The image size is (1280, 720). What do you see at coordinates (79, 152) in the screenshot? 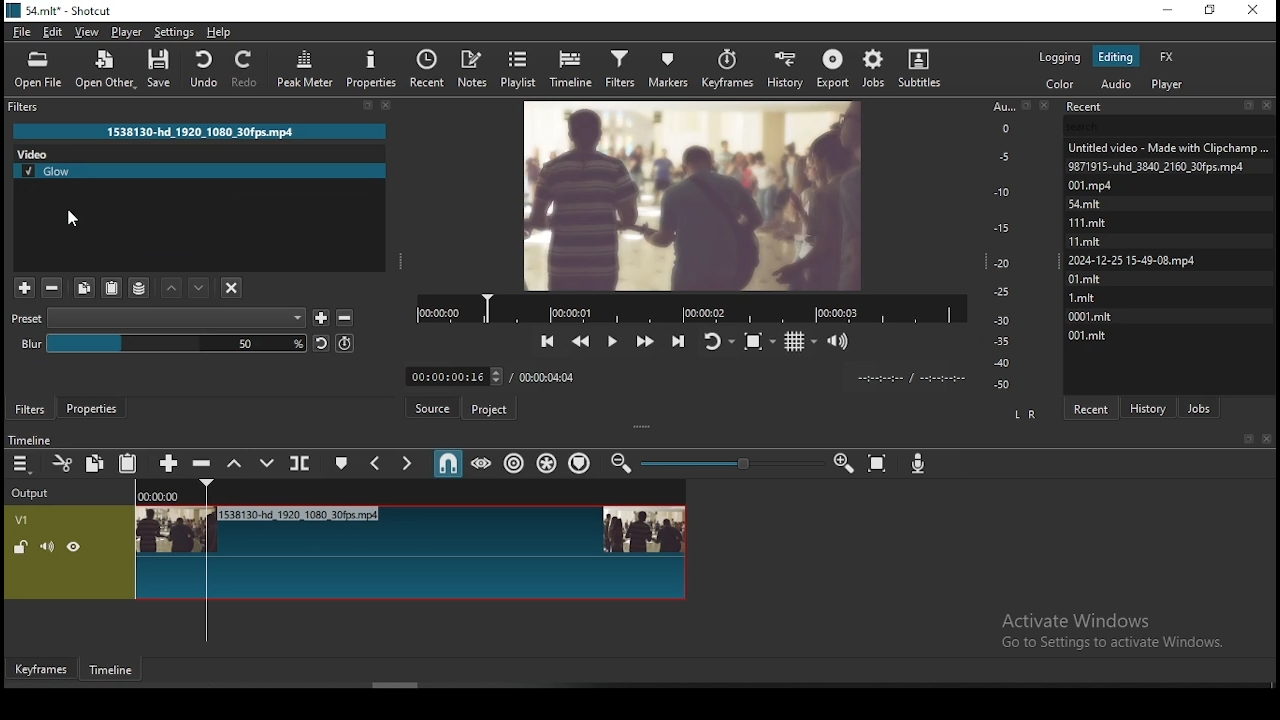
I see `video` at bounding box center [79, 152].